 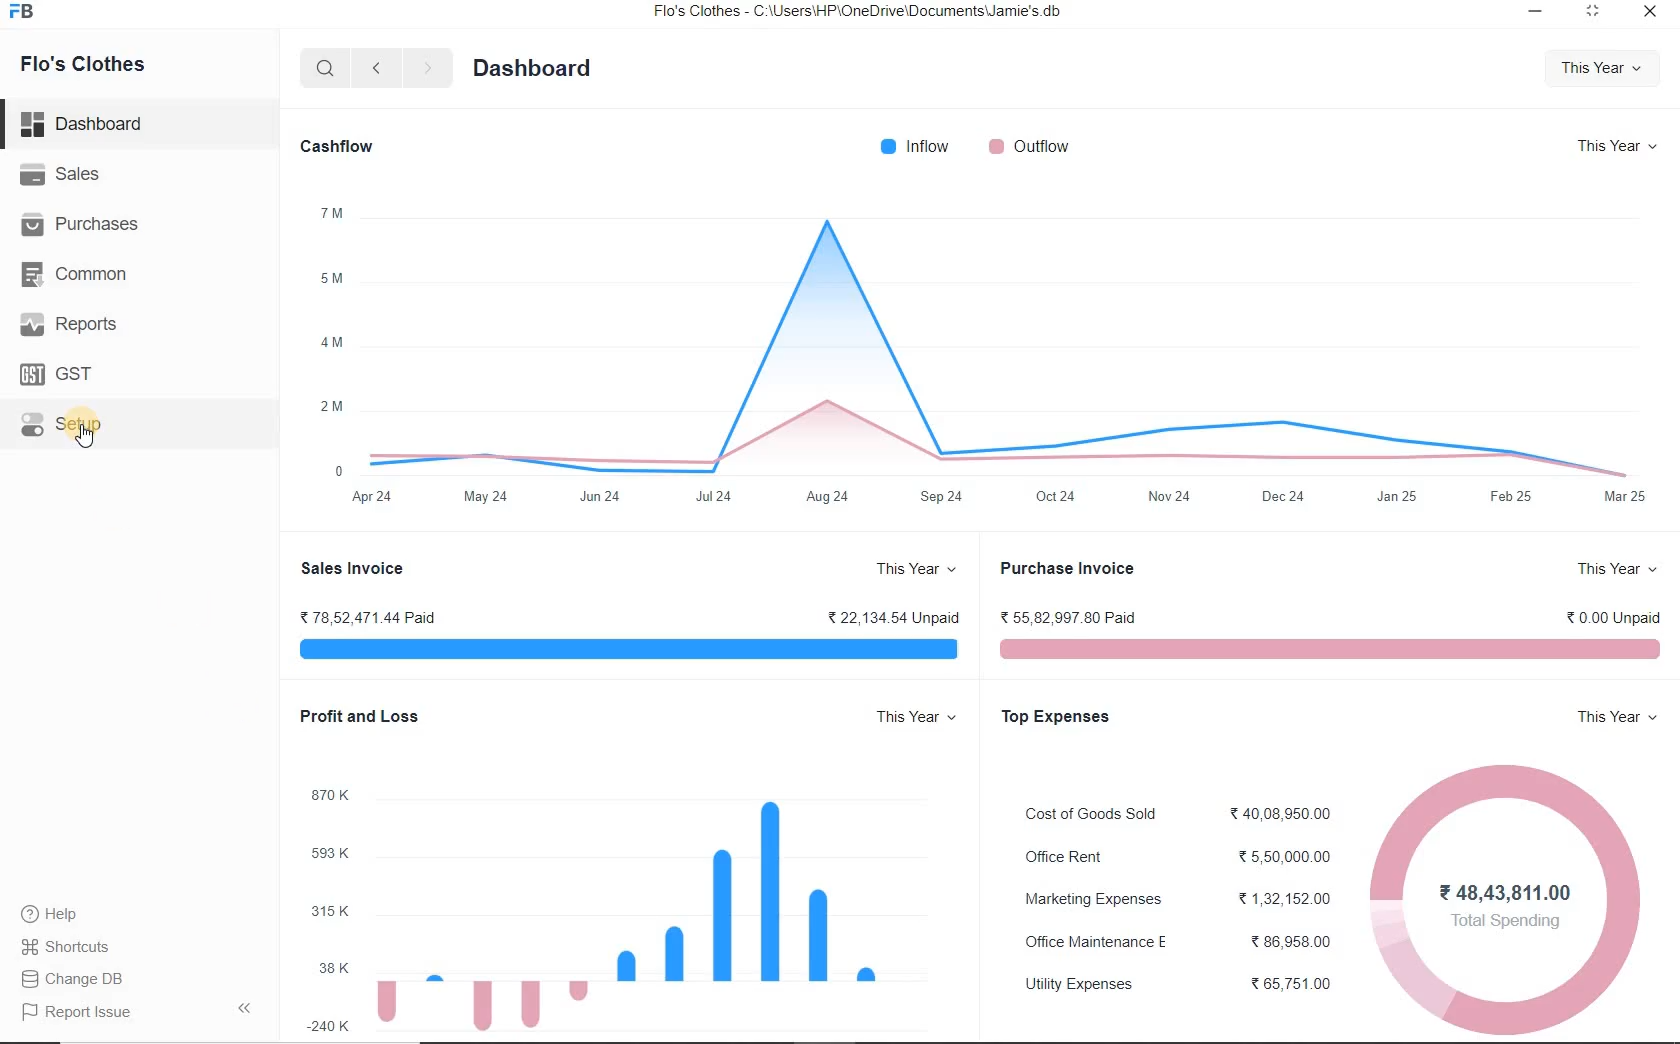 What do you see at coordinates (331, 910) in the screenshot?
I see `315 k` at bounding box center [331, 910].